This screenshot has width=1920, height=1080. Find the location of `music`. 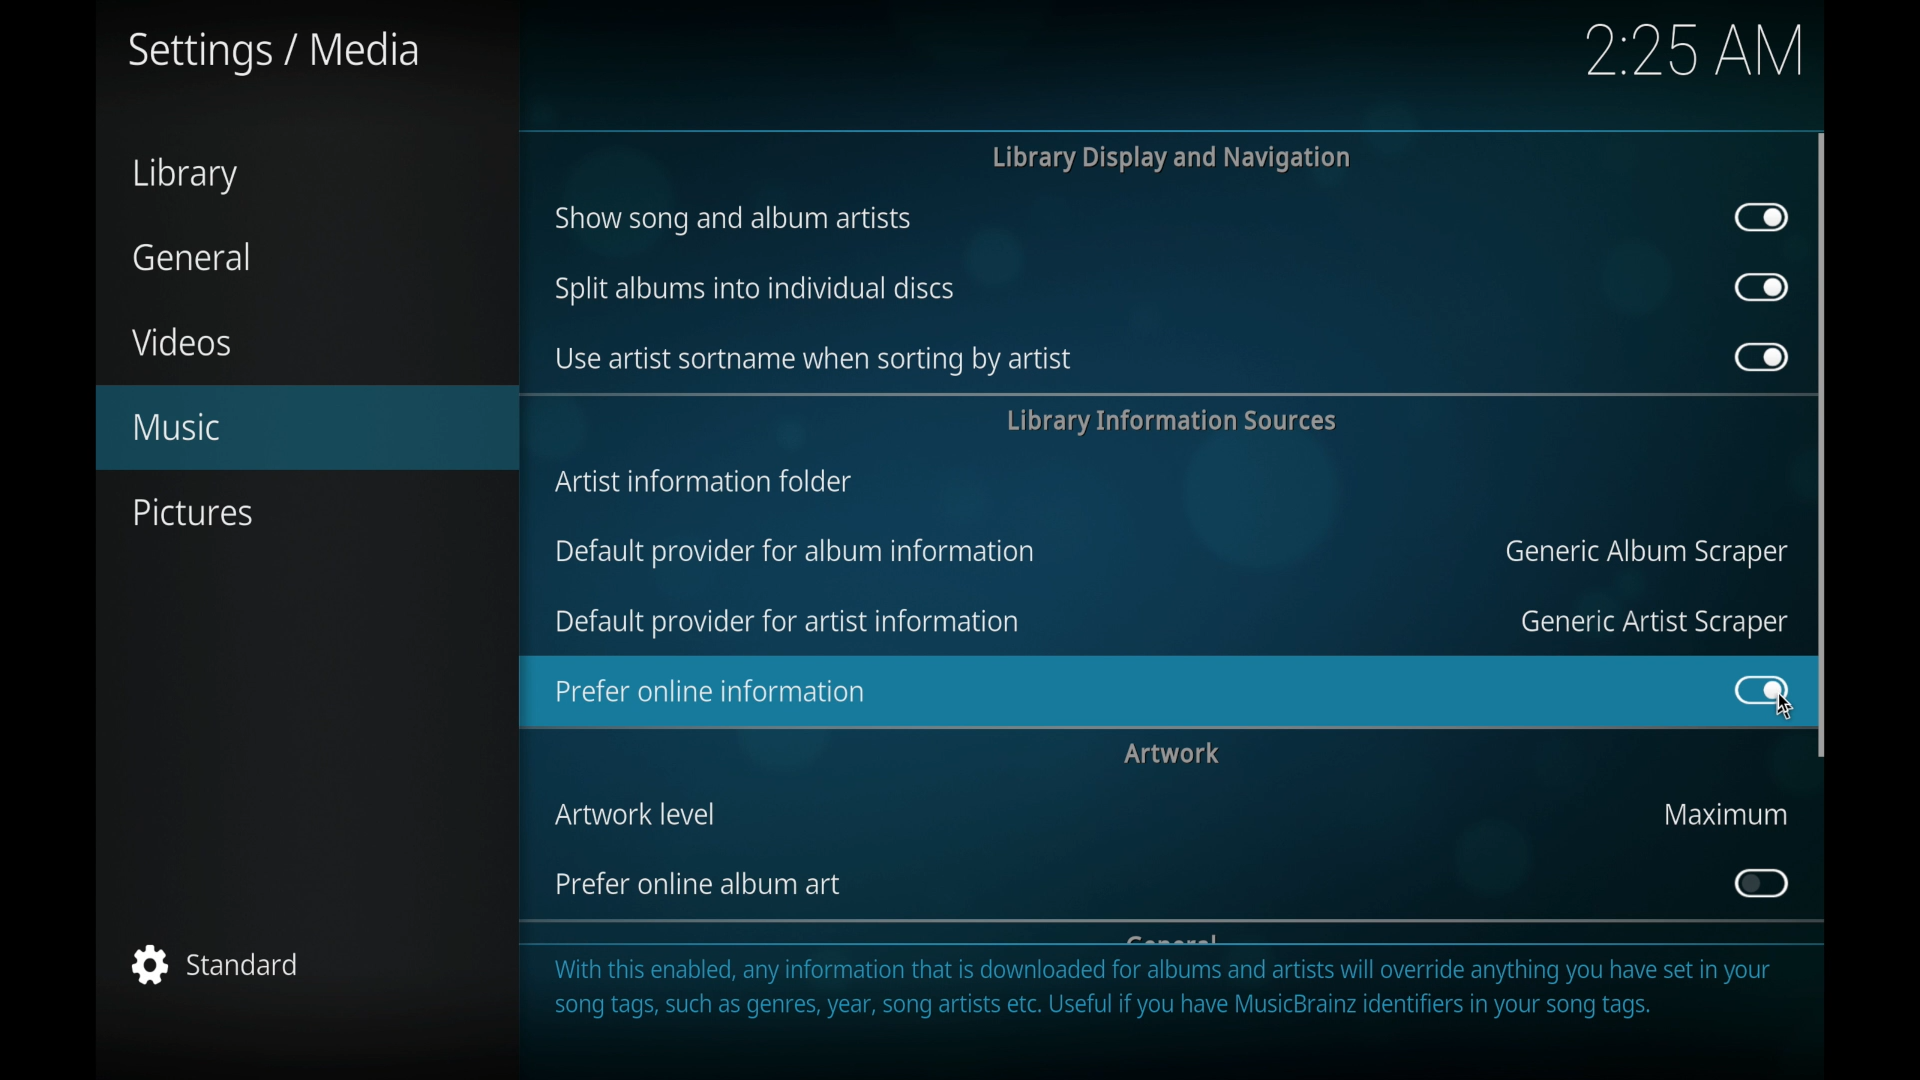

music is located at coordinates (307, 428).